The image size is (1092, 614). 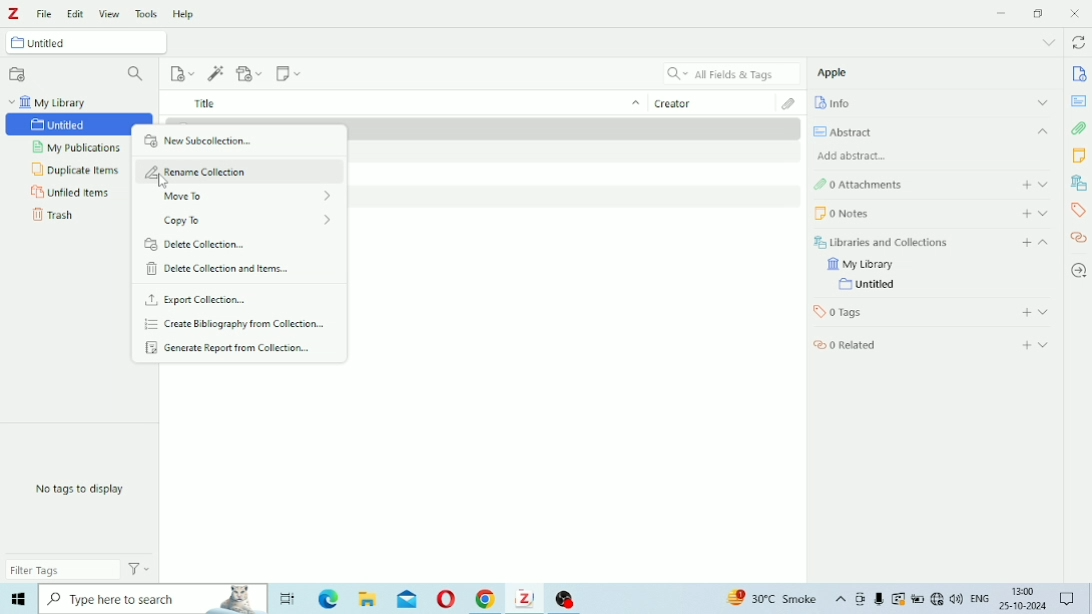 I want to click on , so click(x=978, y=598).